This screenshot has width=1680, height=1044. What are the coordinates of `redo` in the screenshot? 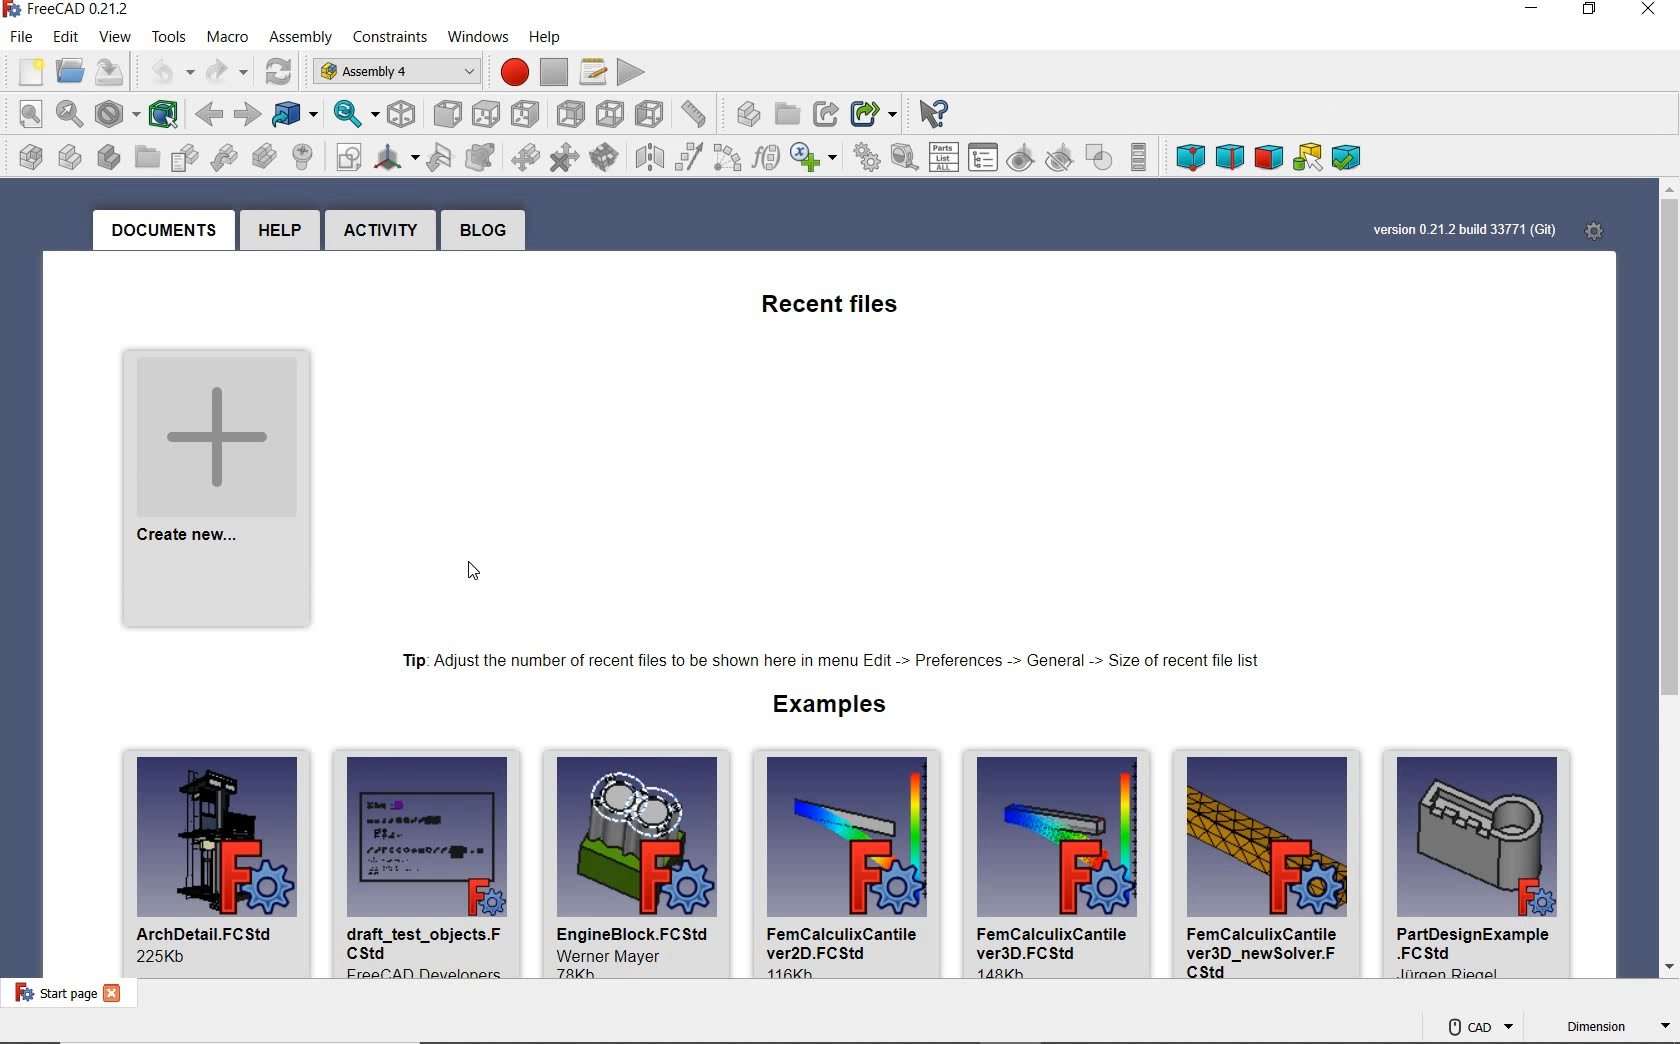 It's located at (225, 72).